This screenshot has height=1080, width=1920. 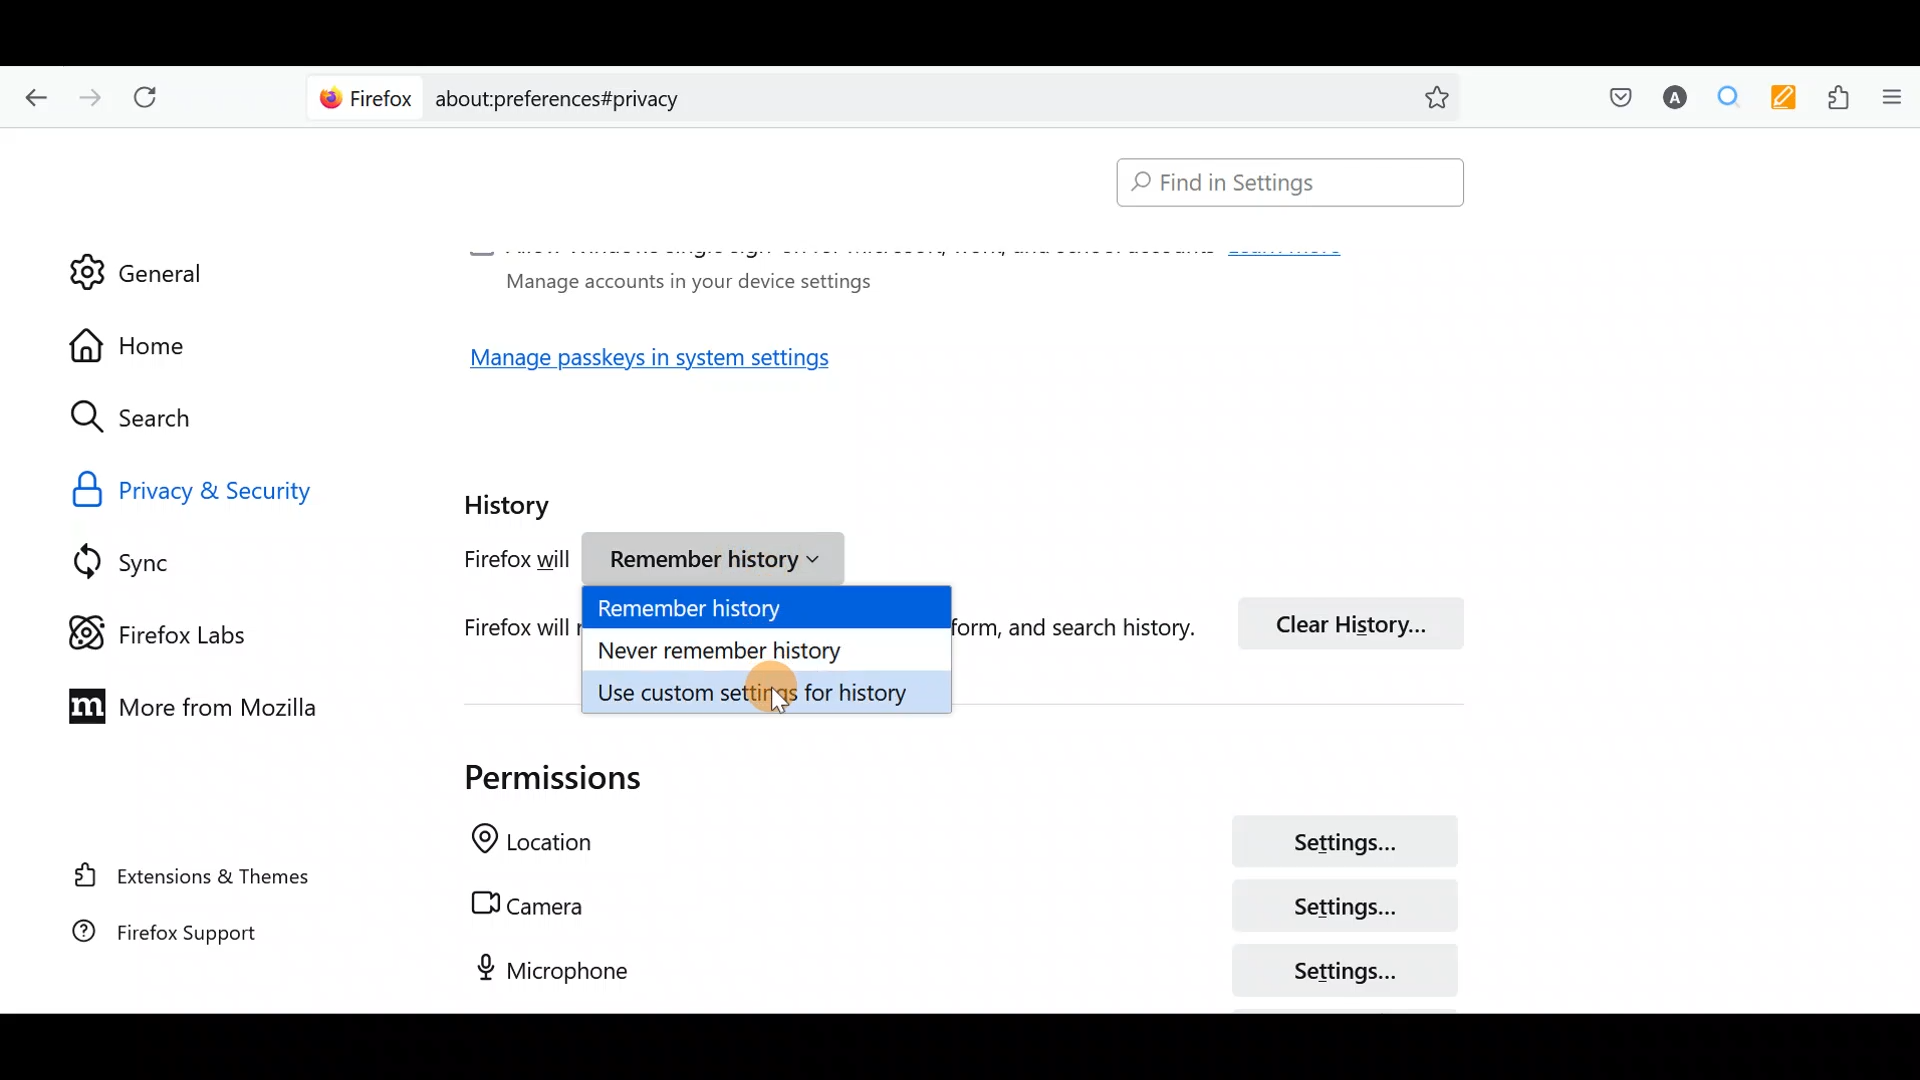 What do you see at coordinates (242, 488) in the screenshot?
I see `Privacy & security` at bounding box center [242, 488].